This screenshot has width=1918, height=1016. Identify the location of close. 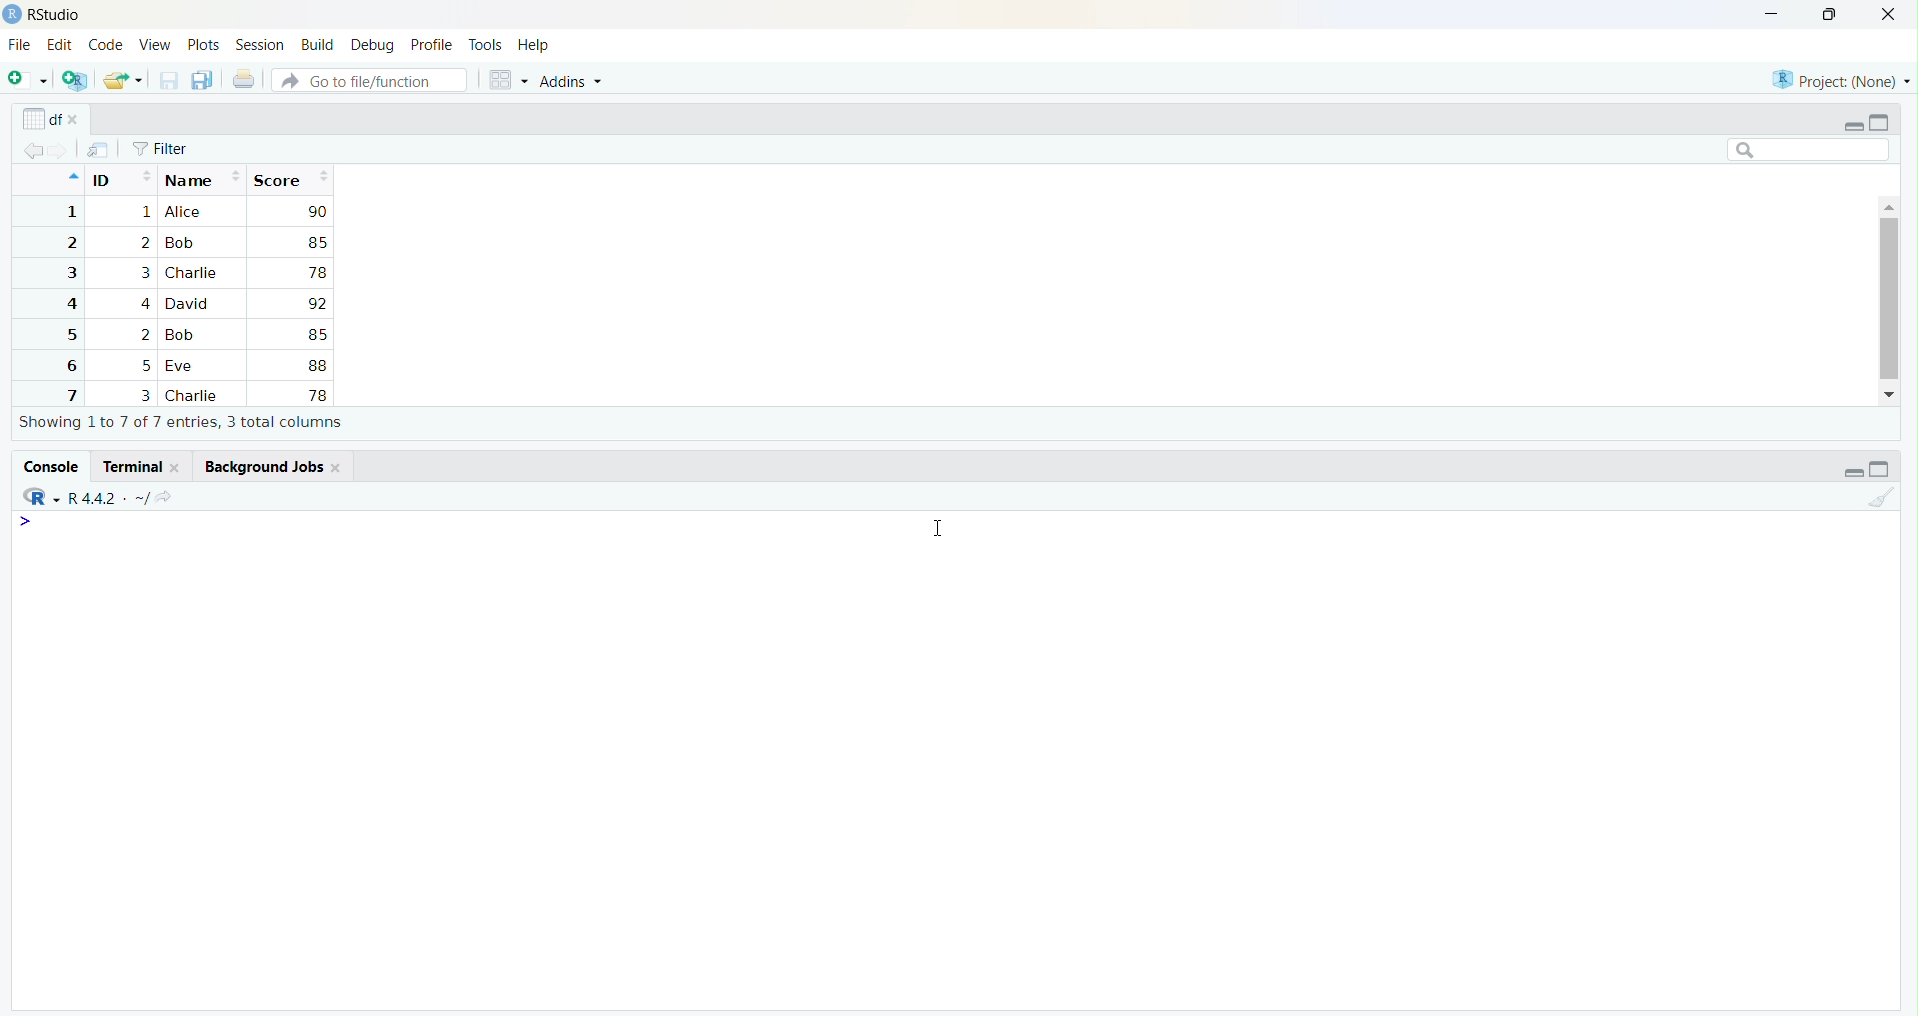
(78, 121).